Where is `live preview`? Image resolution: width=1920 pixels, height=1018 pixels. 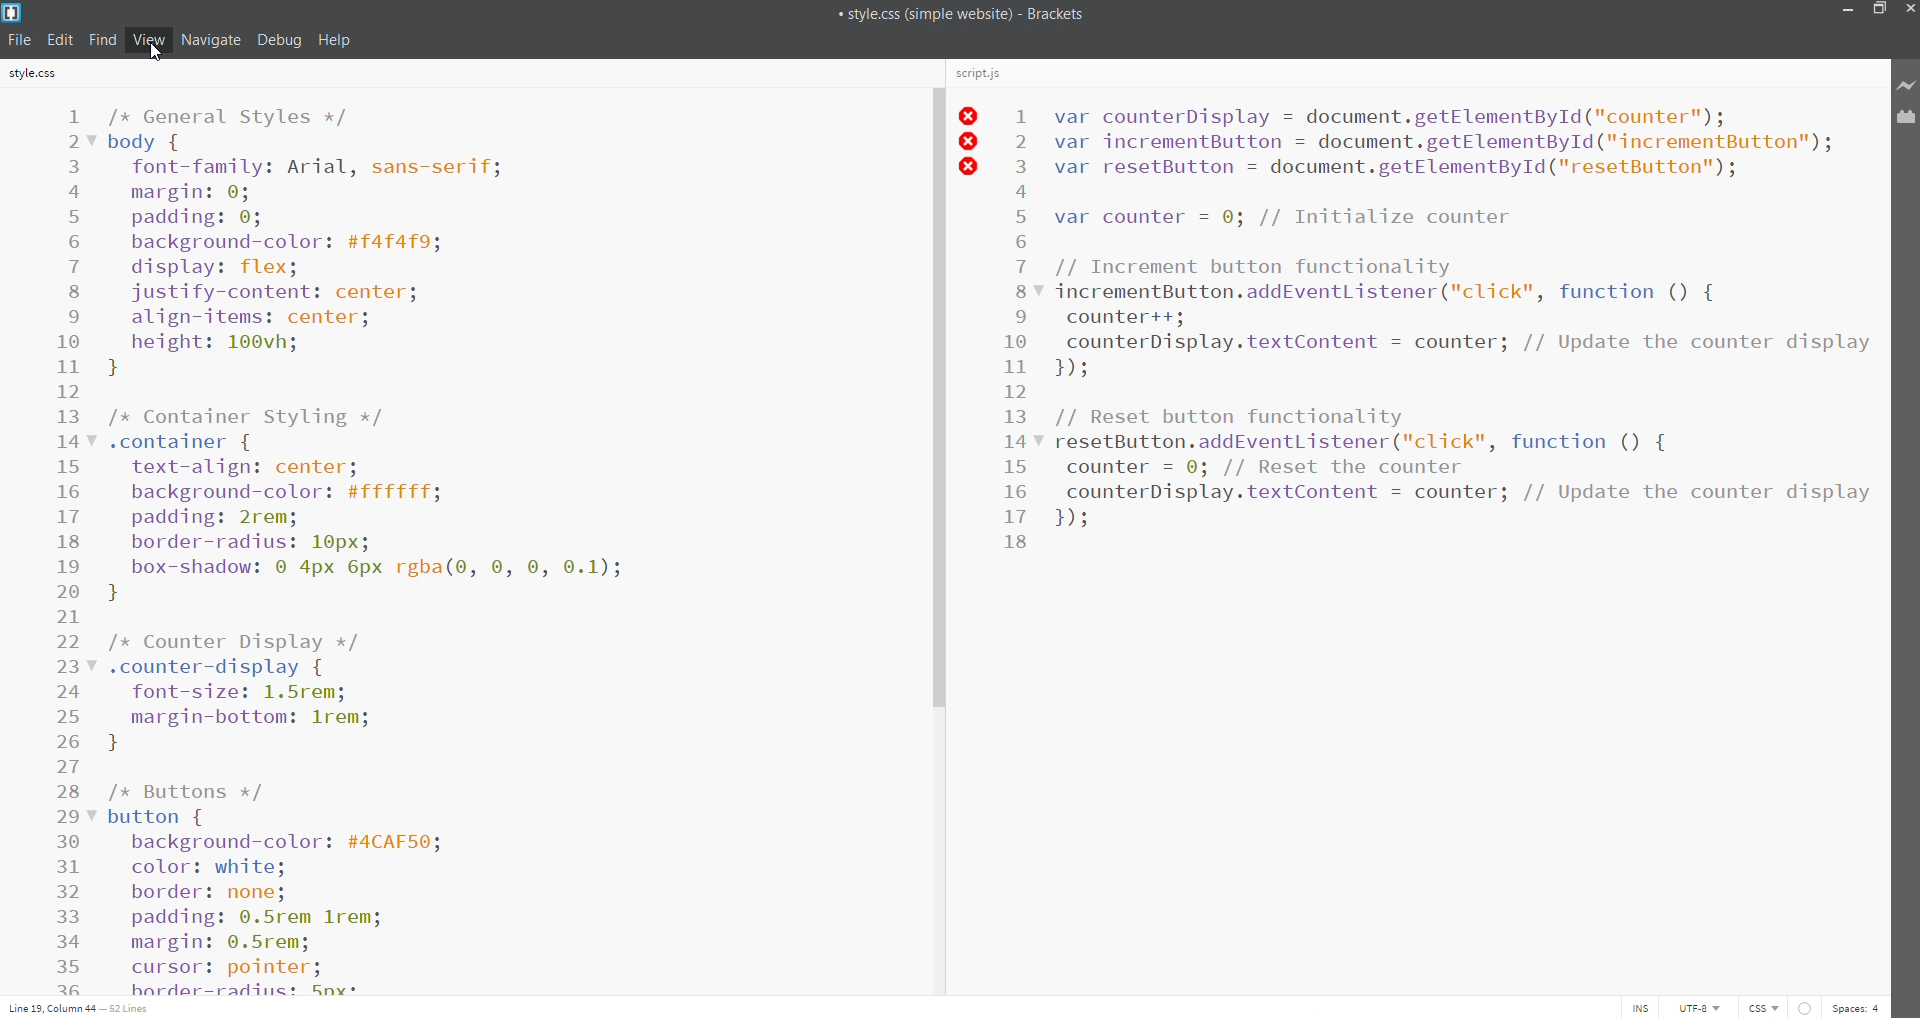 live preview is located at coordinates (1907, 86).